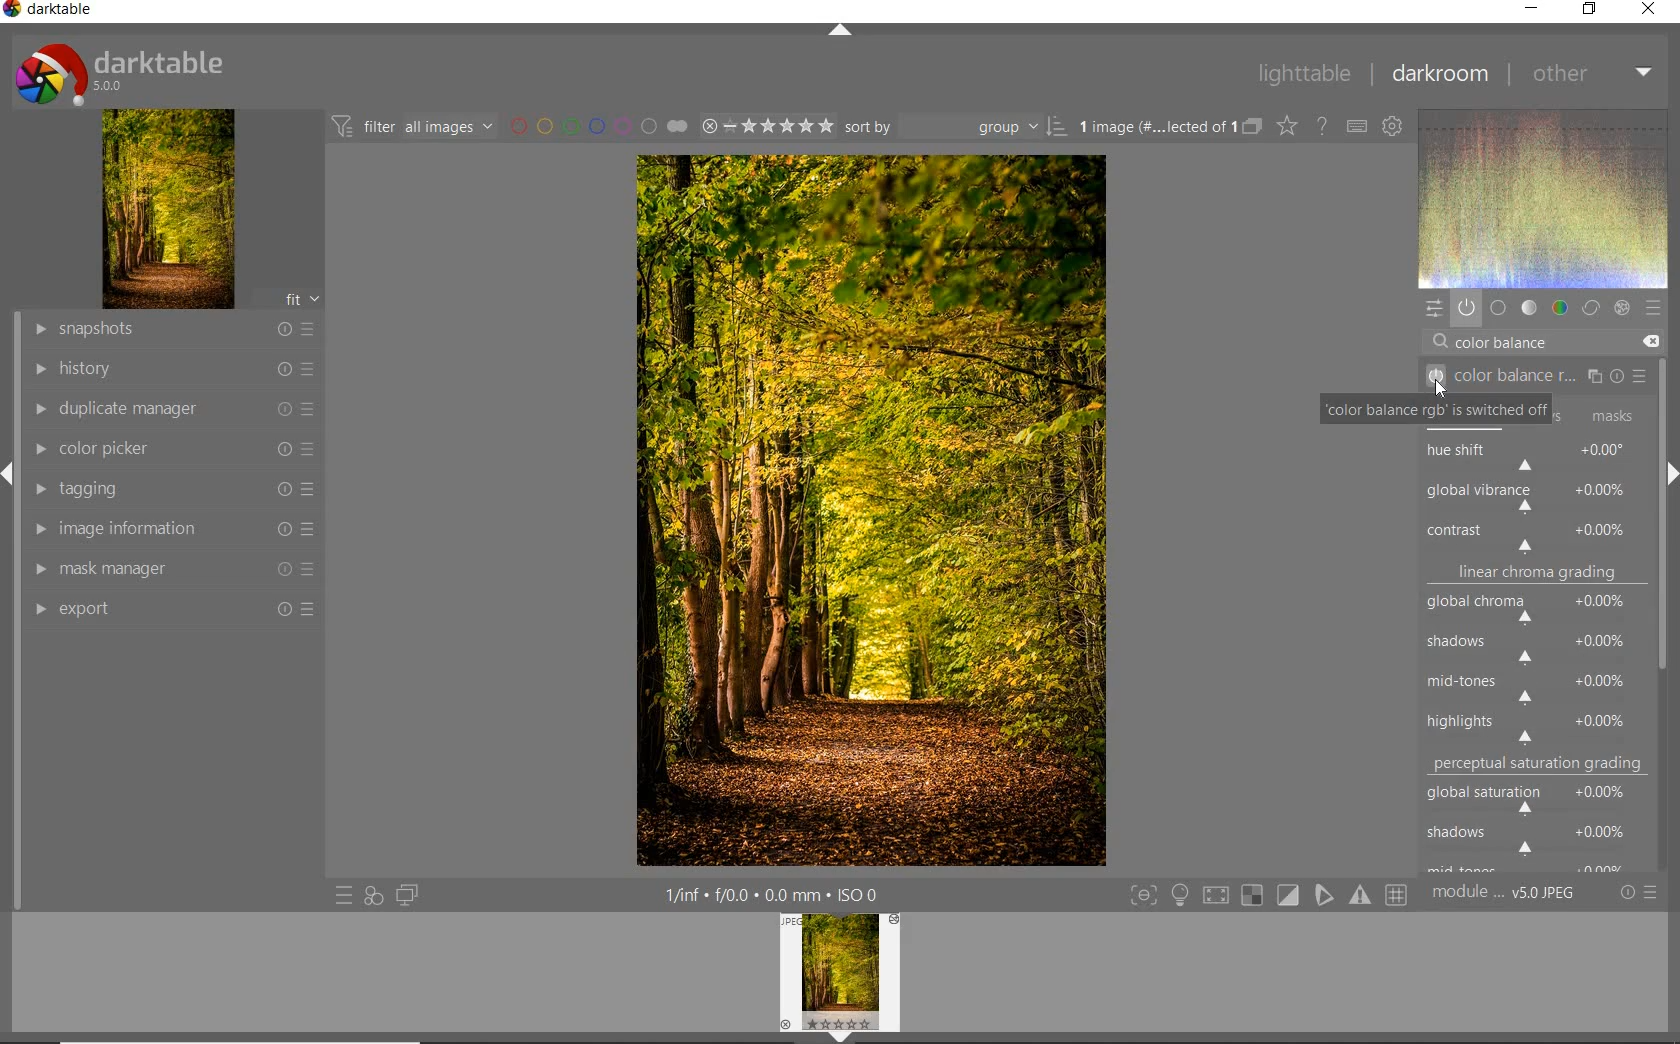 This screenshot has height=1044, width=1680. I want to click on mid-tones, so click(1532, 685).